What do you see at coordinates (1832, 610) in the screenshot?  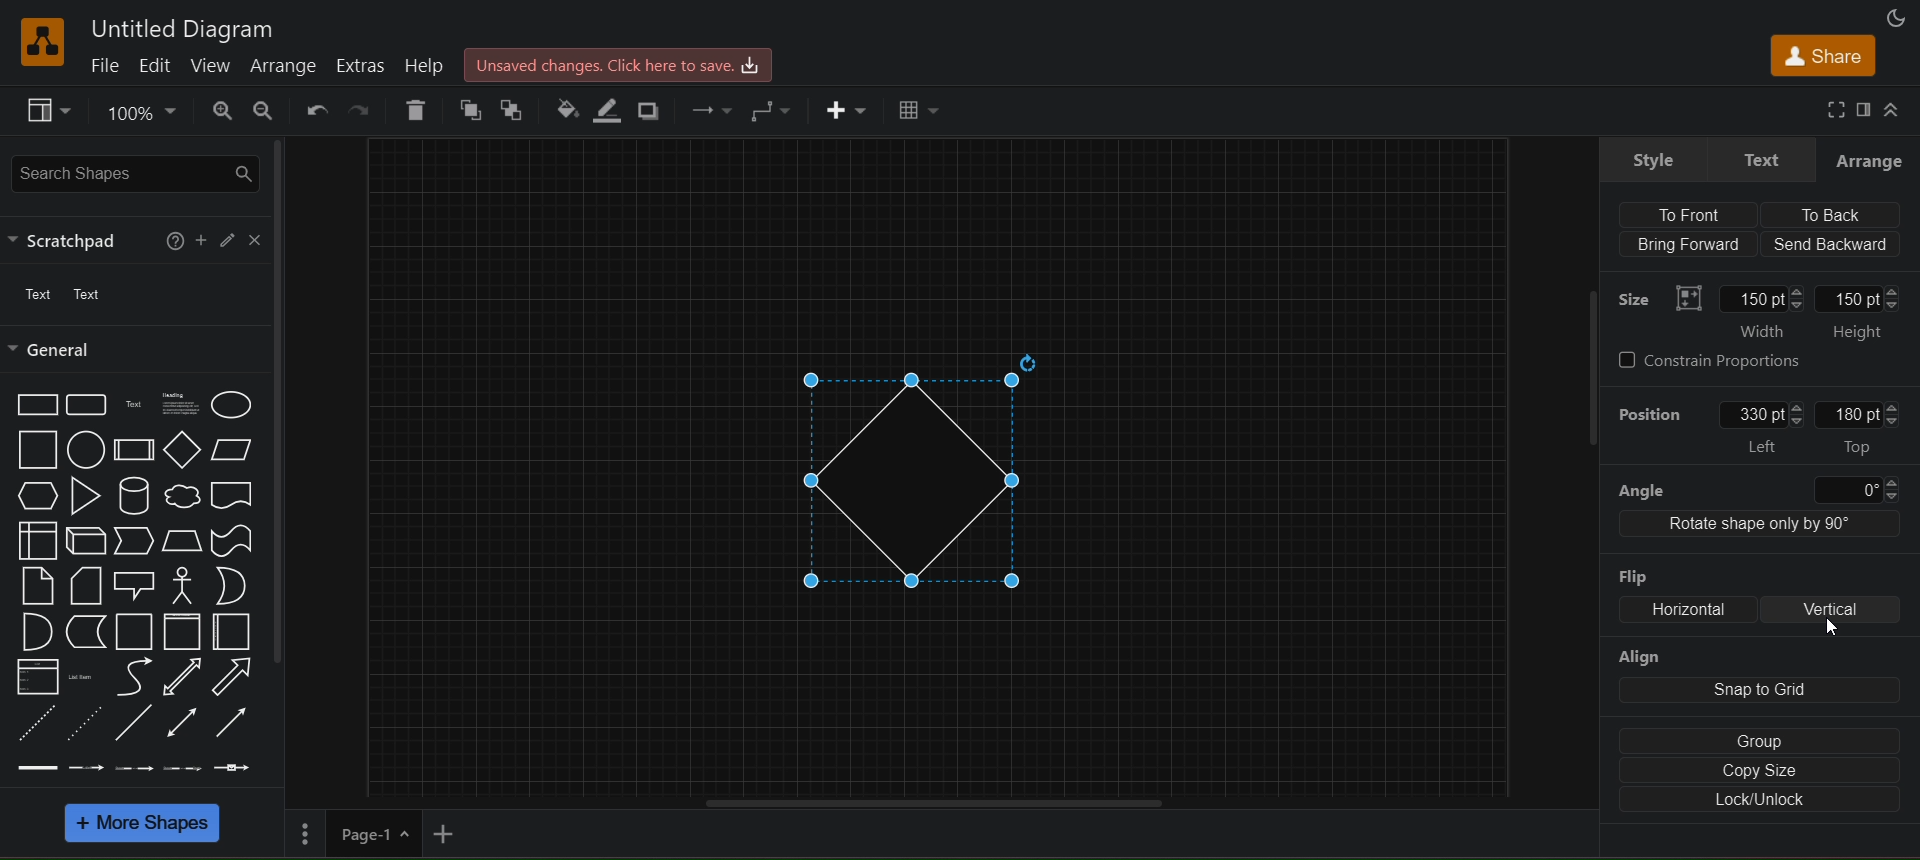 I see `vertical` at bounding box center [1832, 610].